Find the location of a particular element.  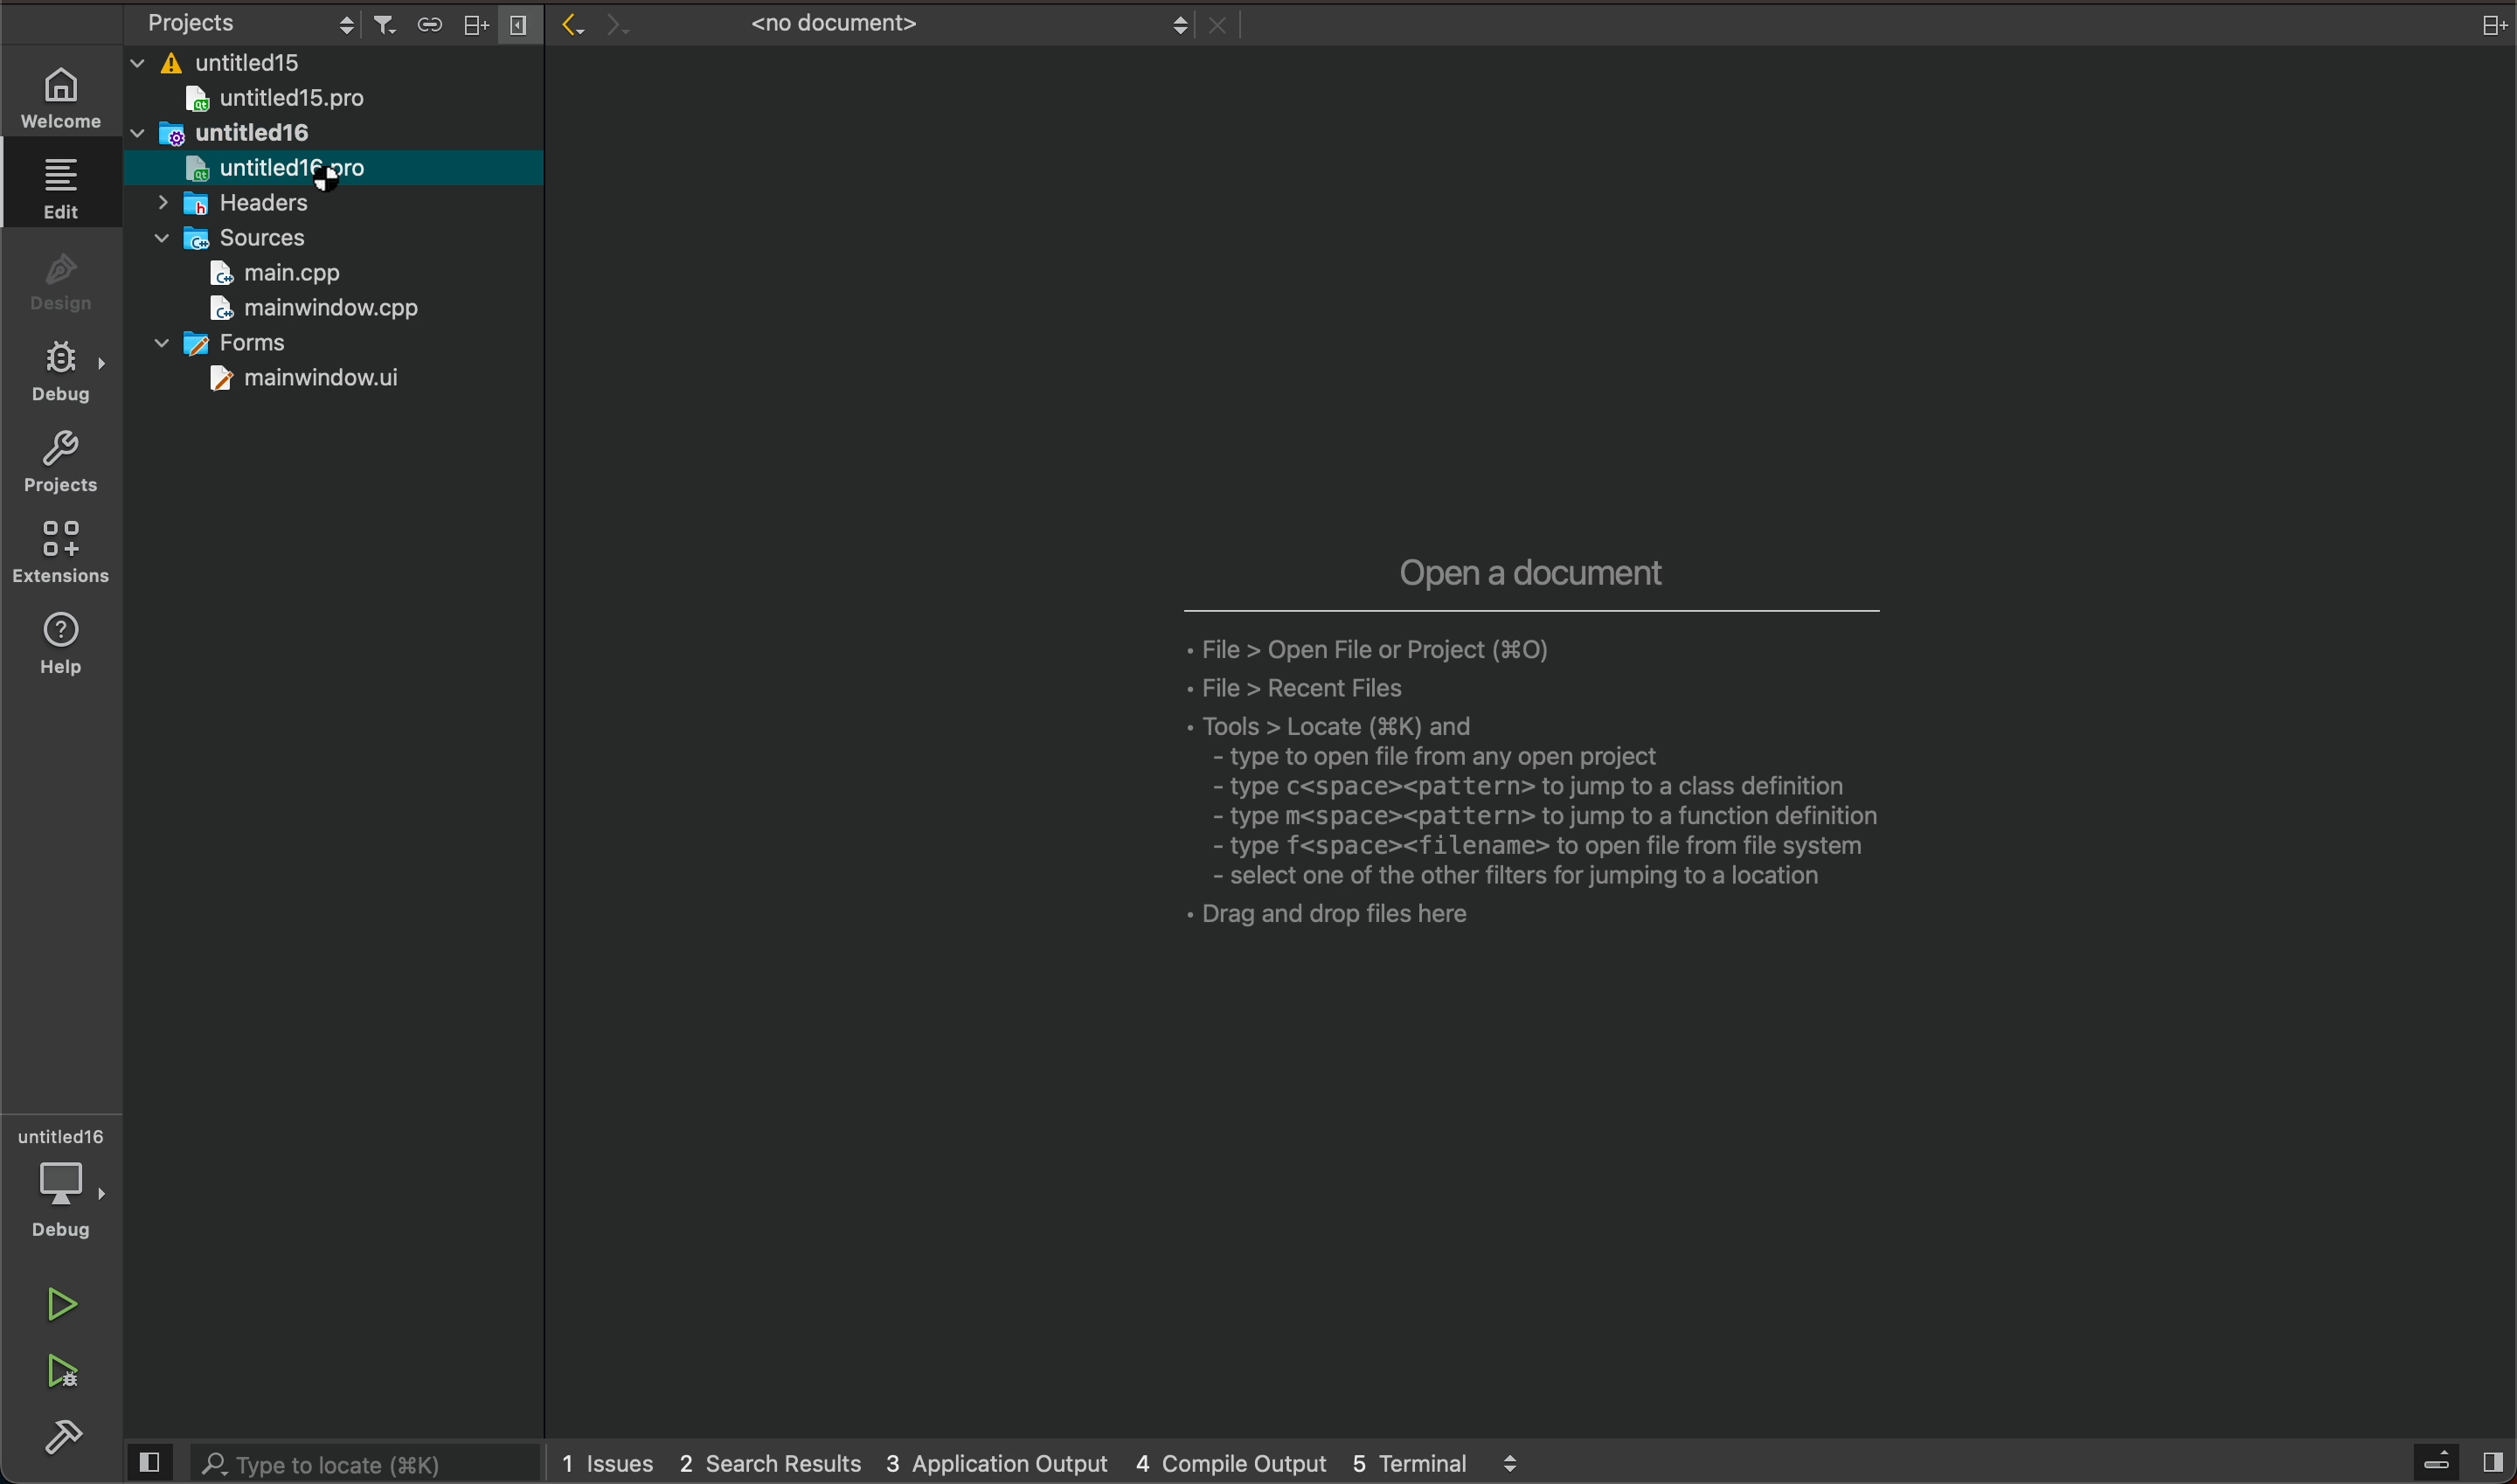

build is located at coordinates (71, 1442).